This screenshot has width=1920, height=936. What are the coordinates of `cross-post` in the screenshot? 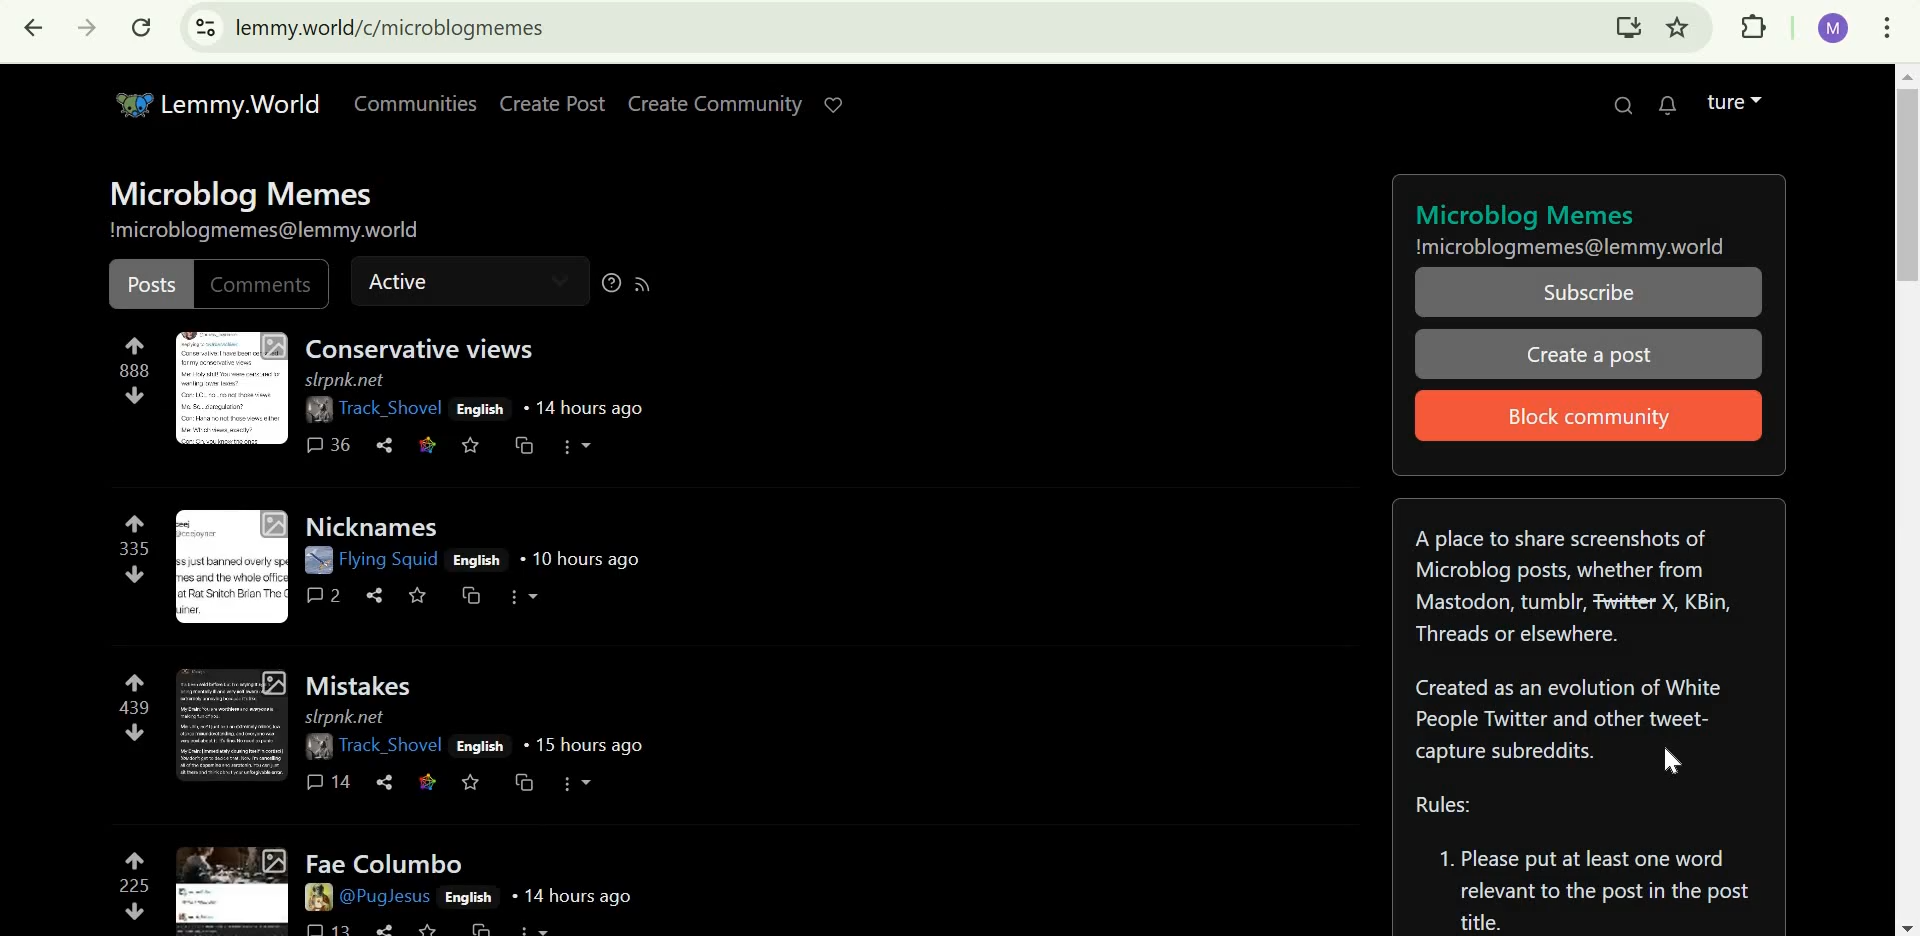 It's located at (474, 596).